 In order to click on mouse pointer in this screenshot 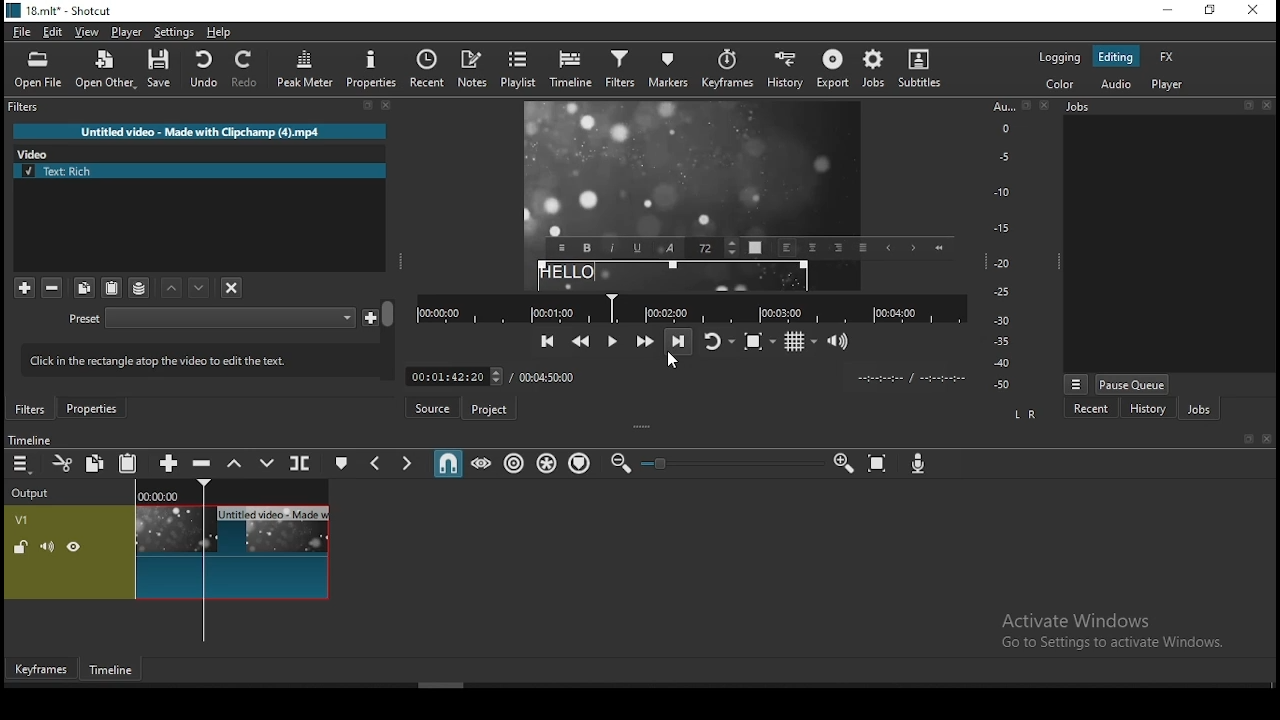, I will do `click(675, 364)`.